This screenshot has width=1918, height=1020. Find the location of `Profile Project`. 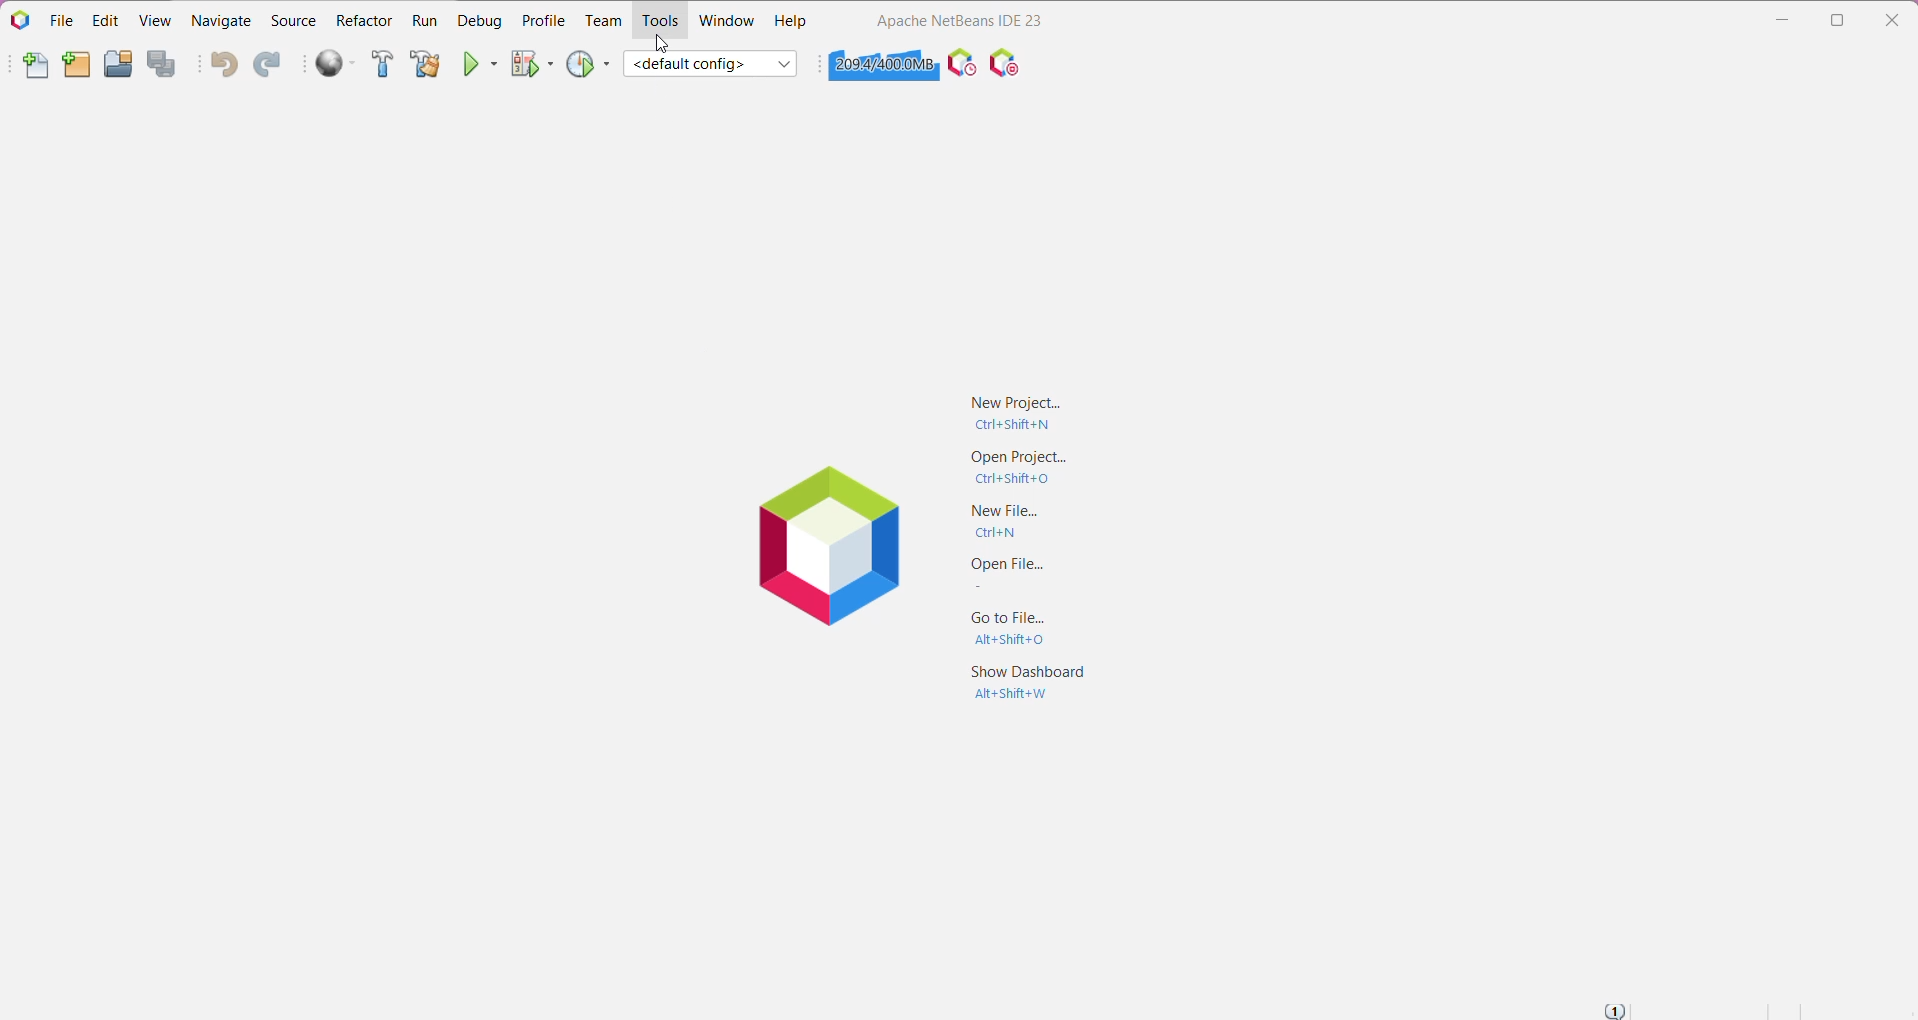

Profile Project is located at coordinates (589, 63).